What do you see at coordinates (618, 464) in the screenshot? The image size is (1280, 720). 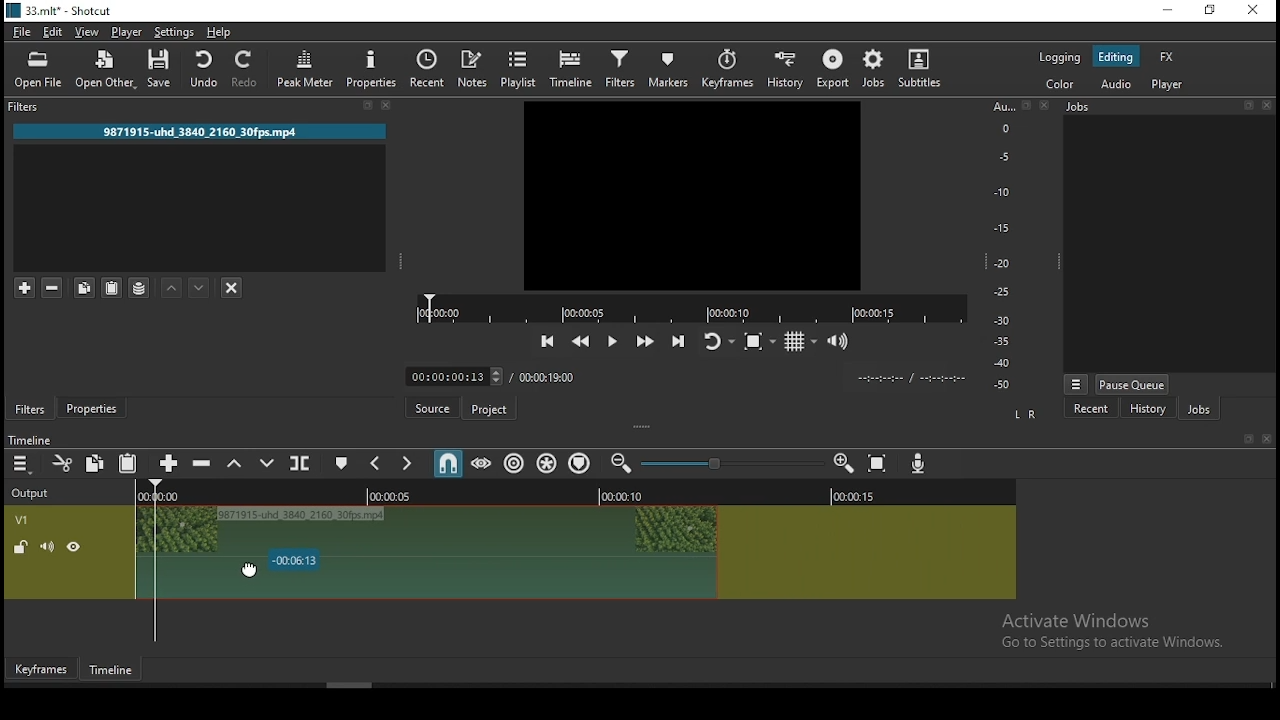 I see `zoom timeline out` at bounding box center [618, 464].